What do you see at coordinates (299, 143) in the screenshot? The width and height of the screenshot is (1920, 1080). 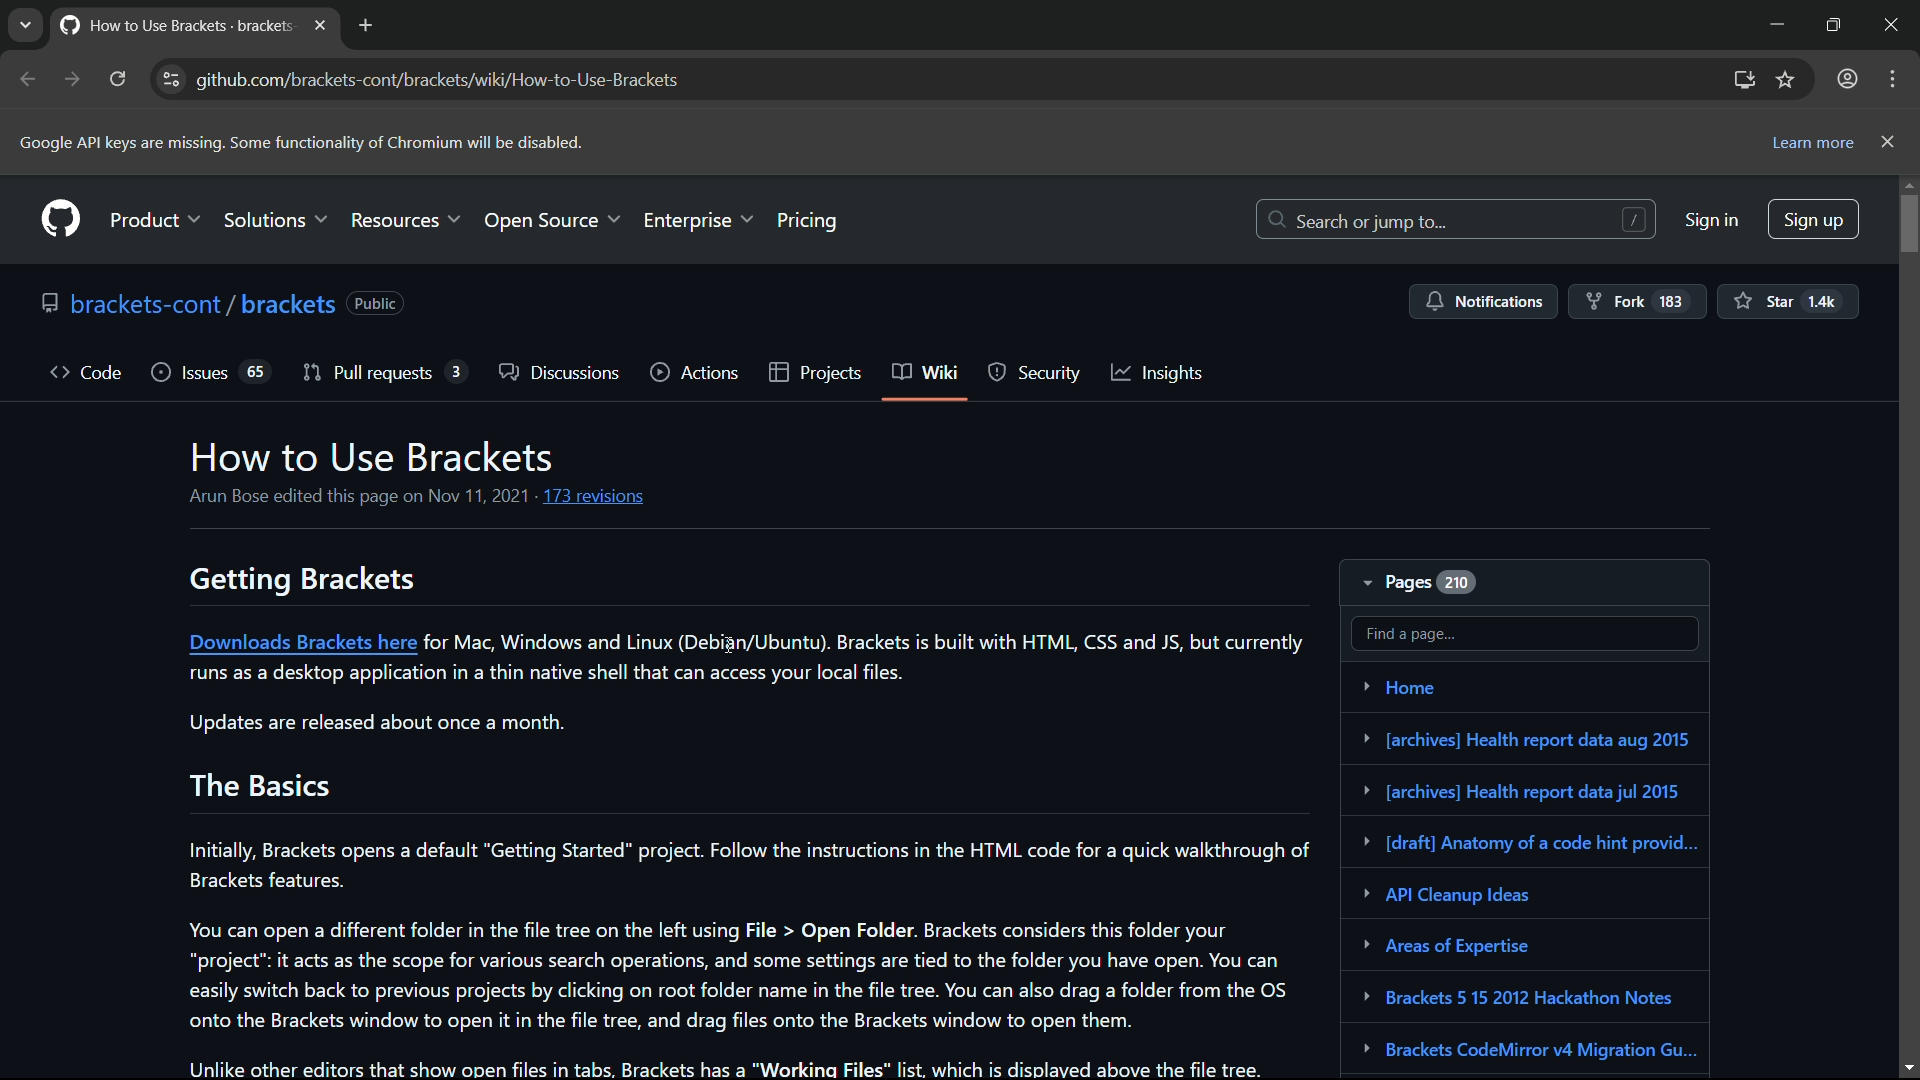 I see `Google API keys are missing. Some functionality of Chromium will be disabled.` at bounding box center [299, 143].